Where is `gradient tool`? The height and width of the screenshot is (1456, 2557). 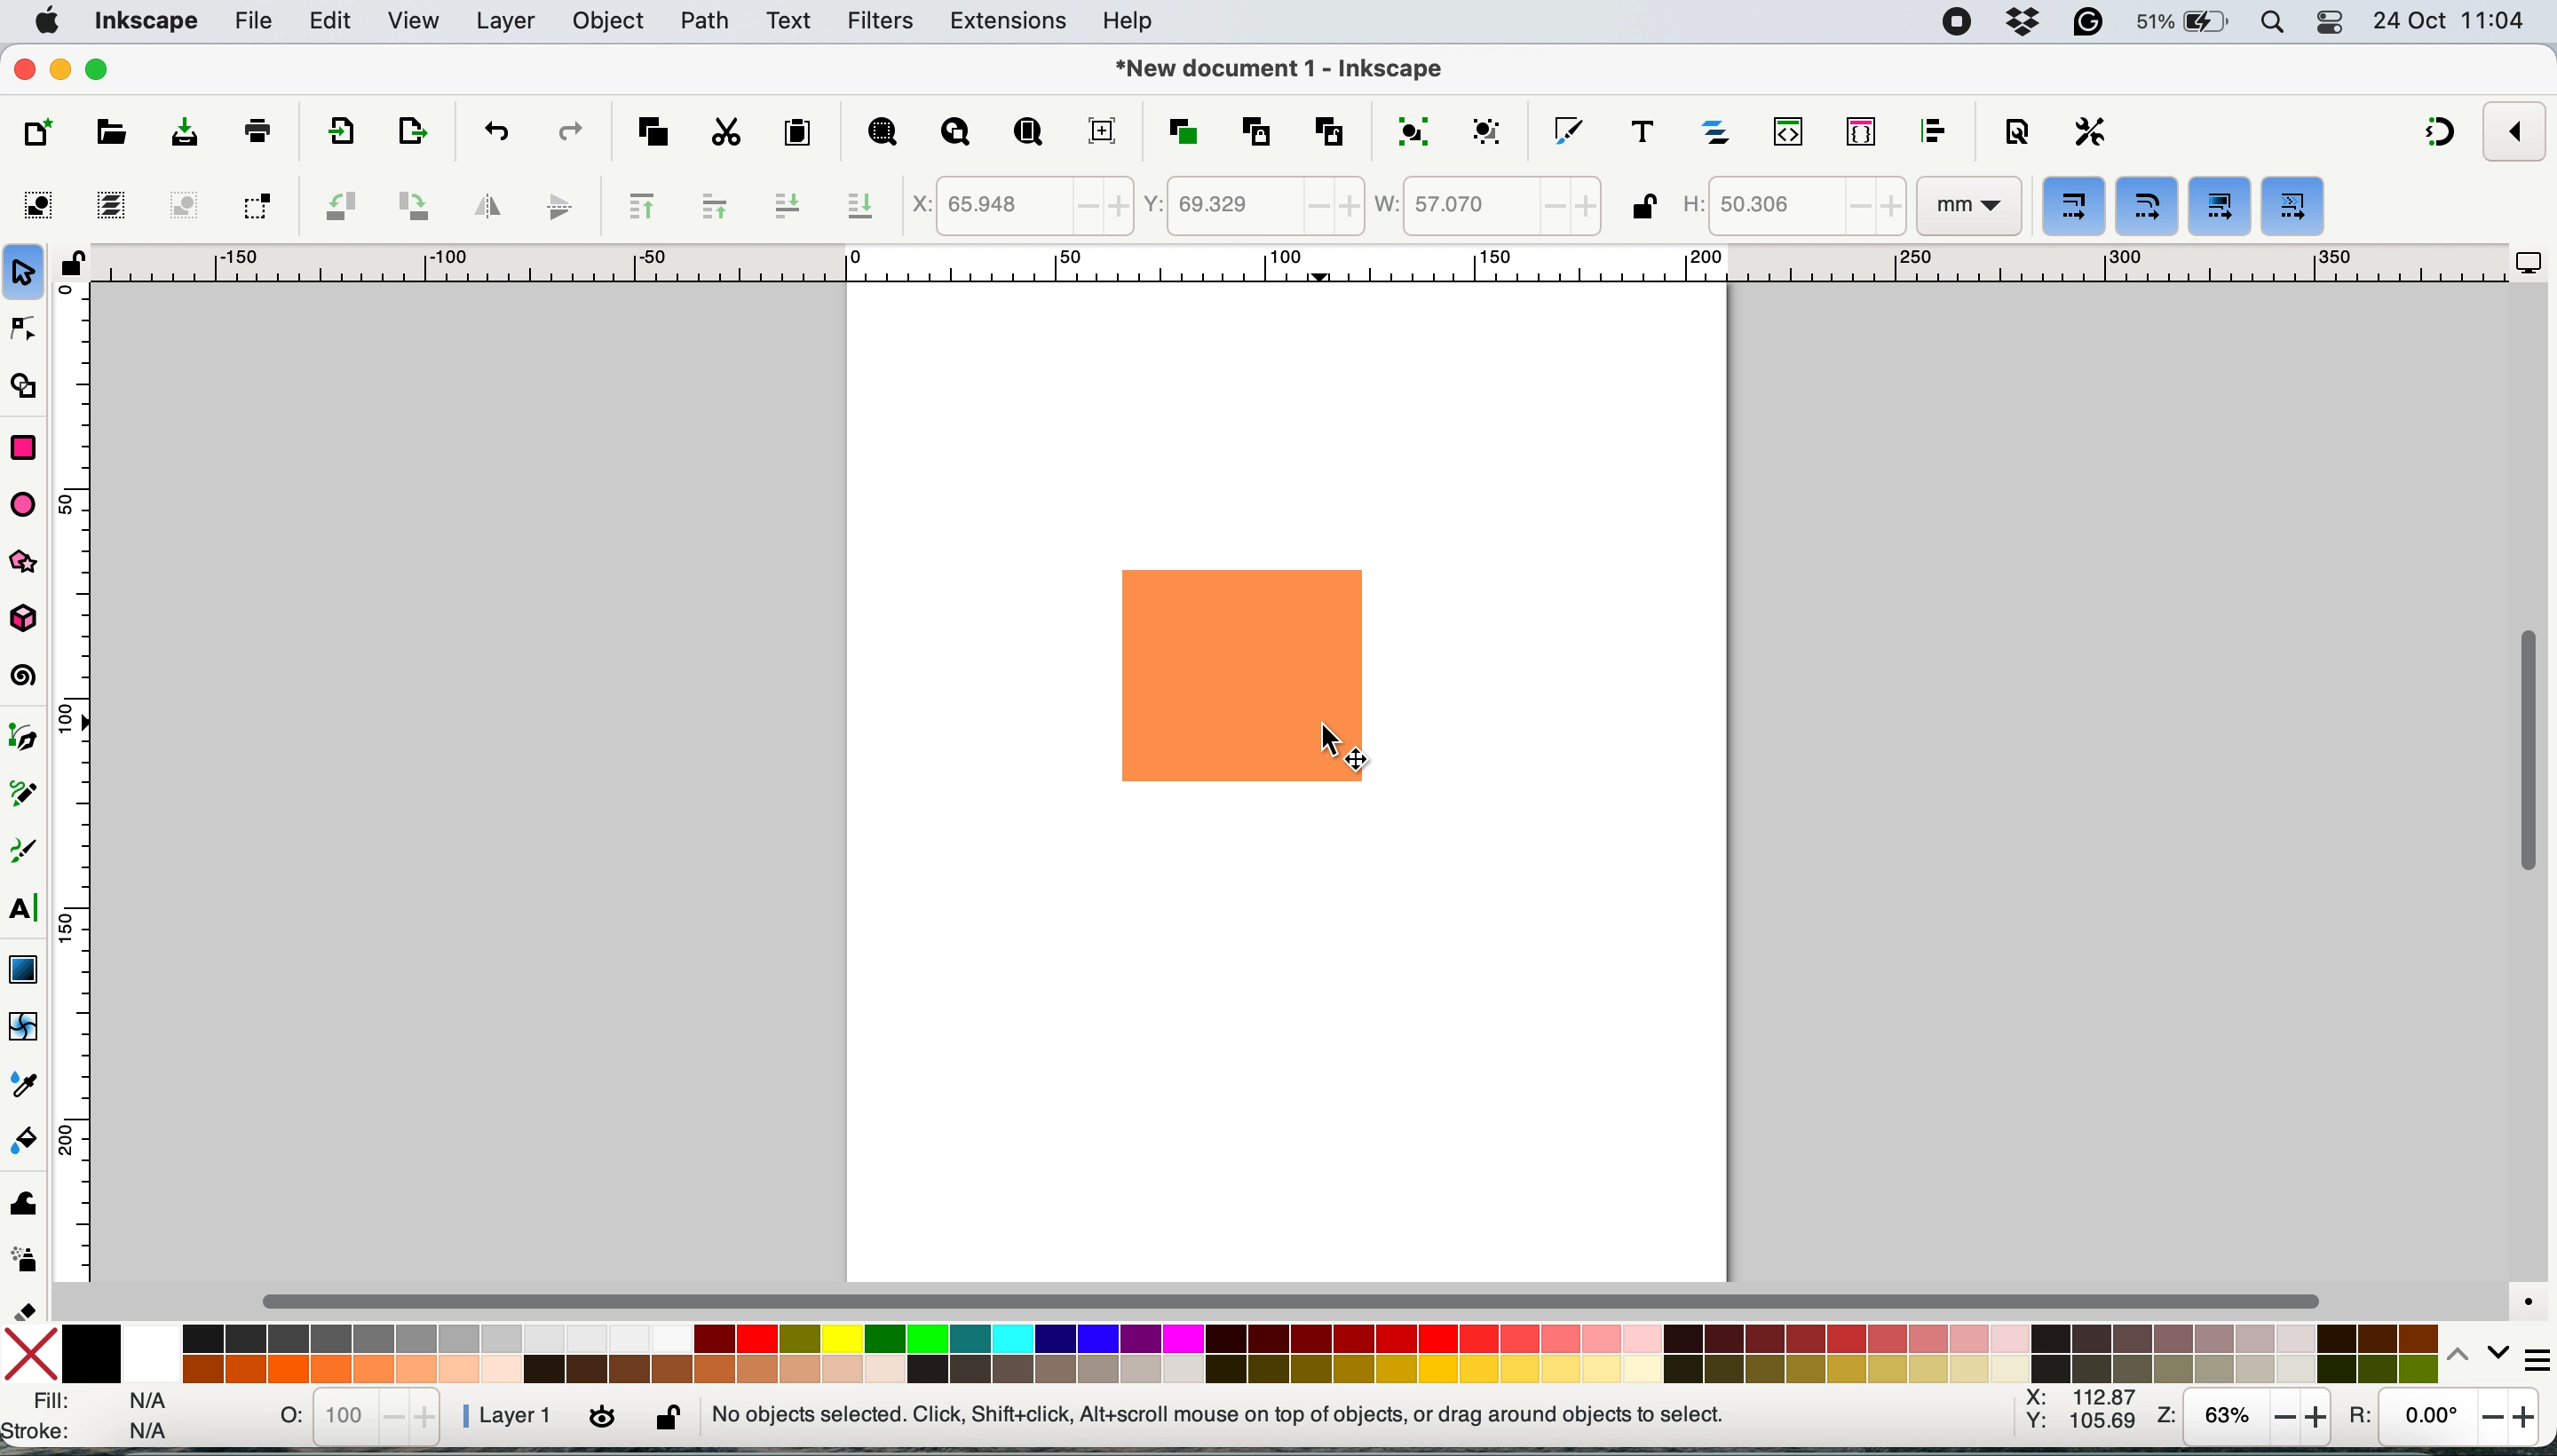
gradient tool is located at coordinates (23, 966).